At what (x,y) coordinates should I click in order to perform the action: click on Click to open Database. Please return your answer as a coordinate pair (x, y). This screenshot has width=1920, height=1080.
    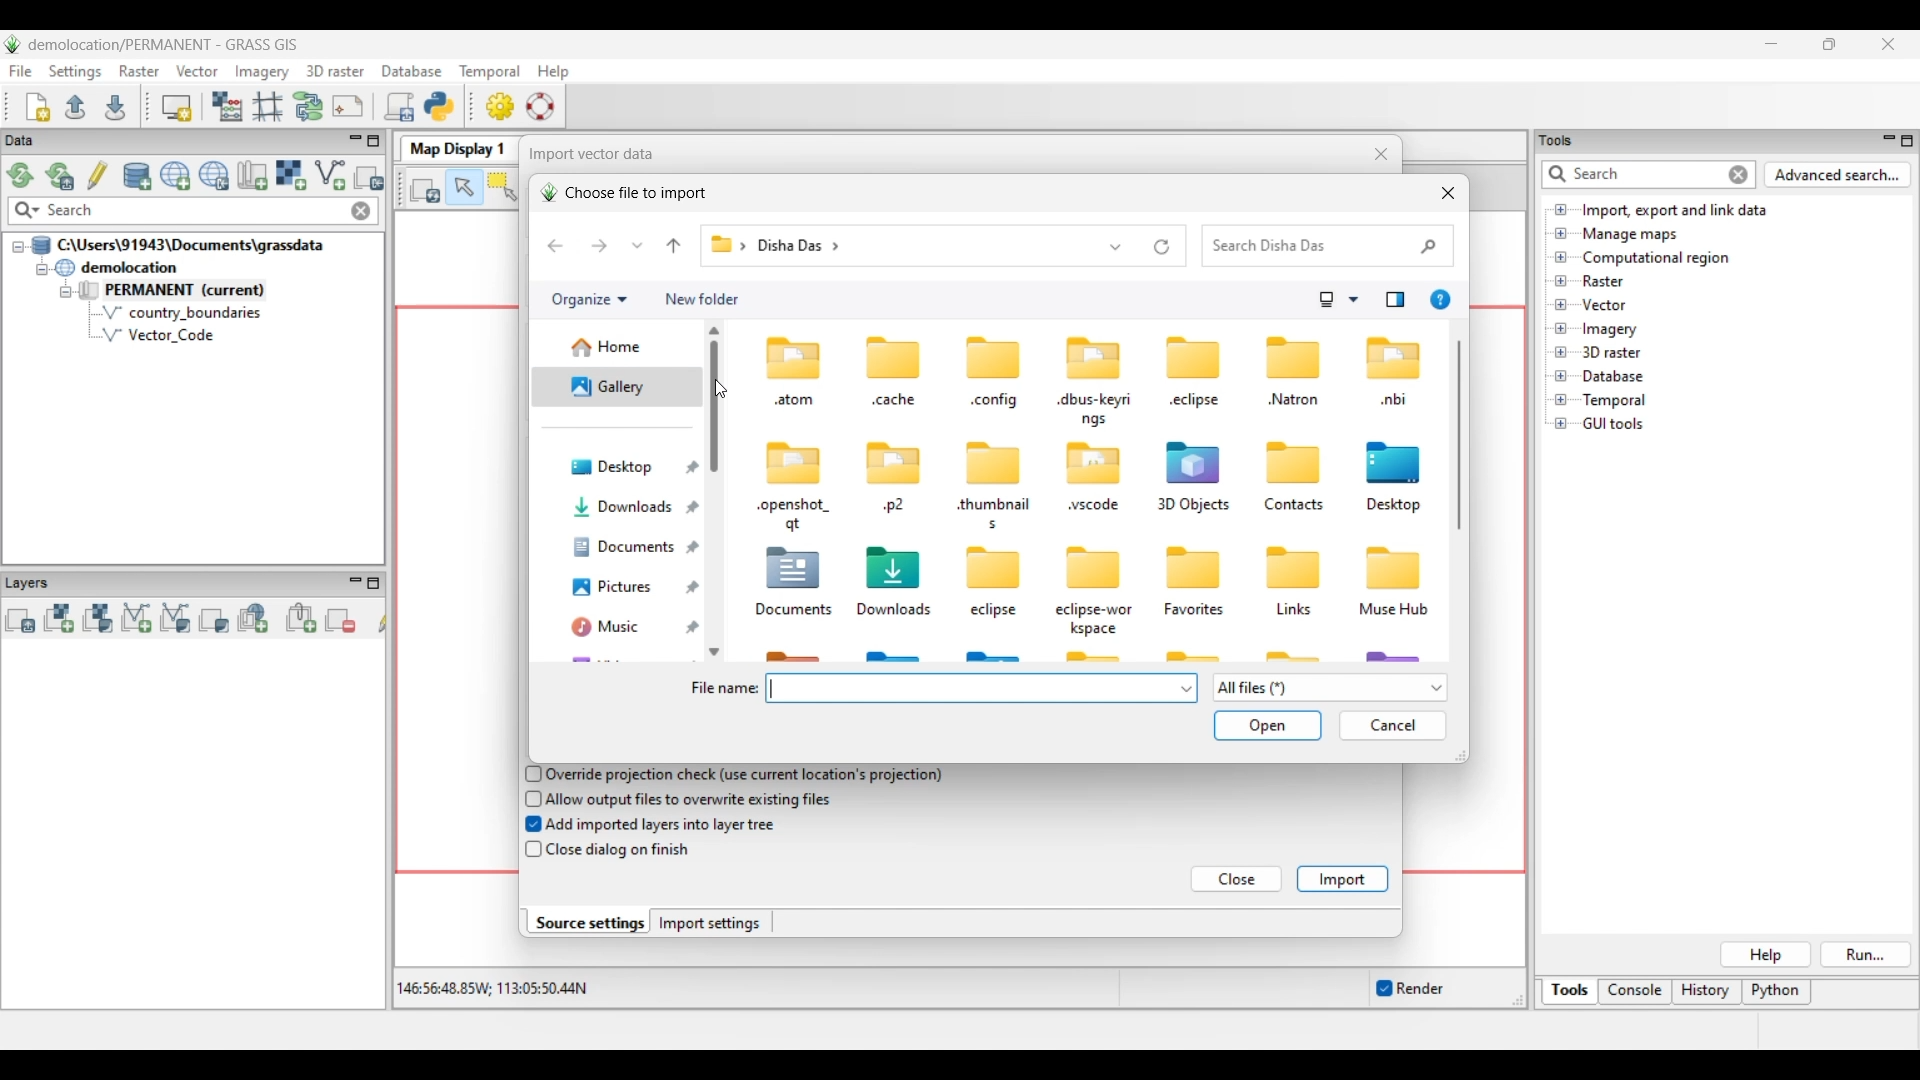
    Looking at the image, I should click on (1561, 376).